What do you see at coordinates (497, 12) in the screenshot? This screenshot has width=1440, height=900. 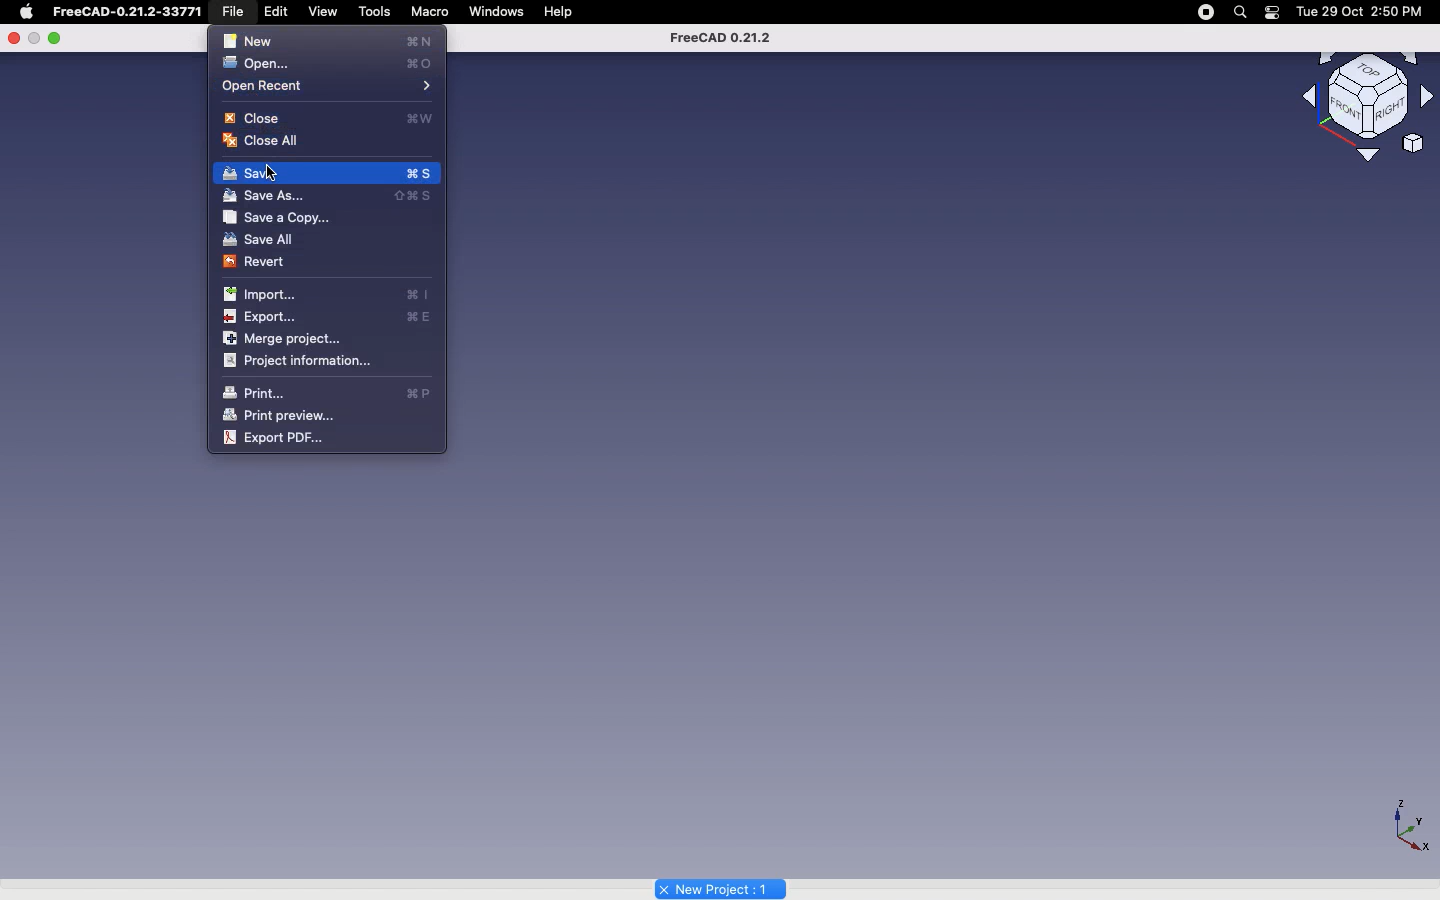 I see `Windows` at bounding box center [497, 12].